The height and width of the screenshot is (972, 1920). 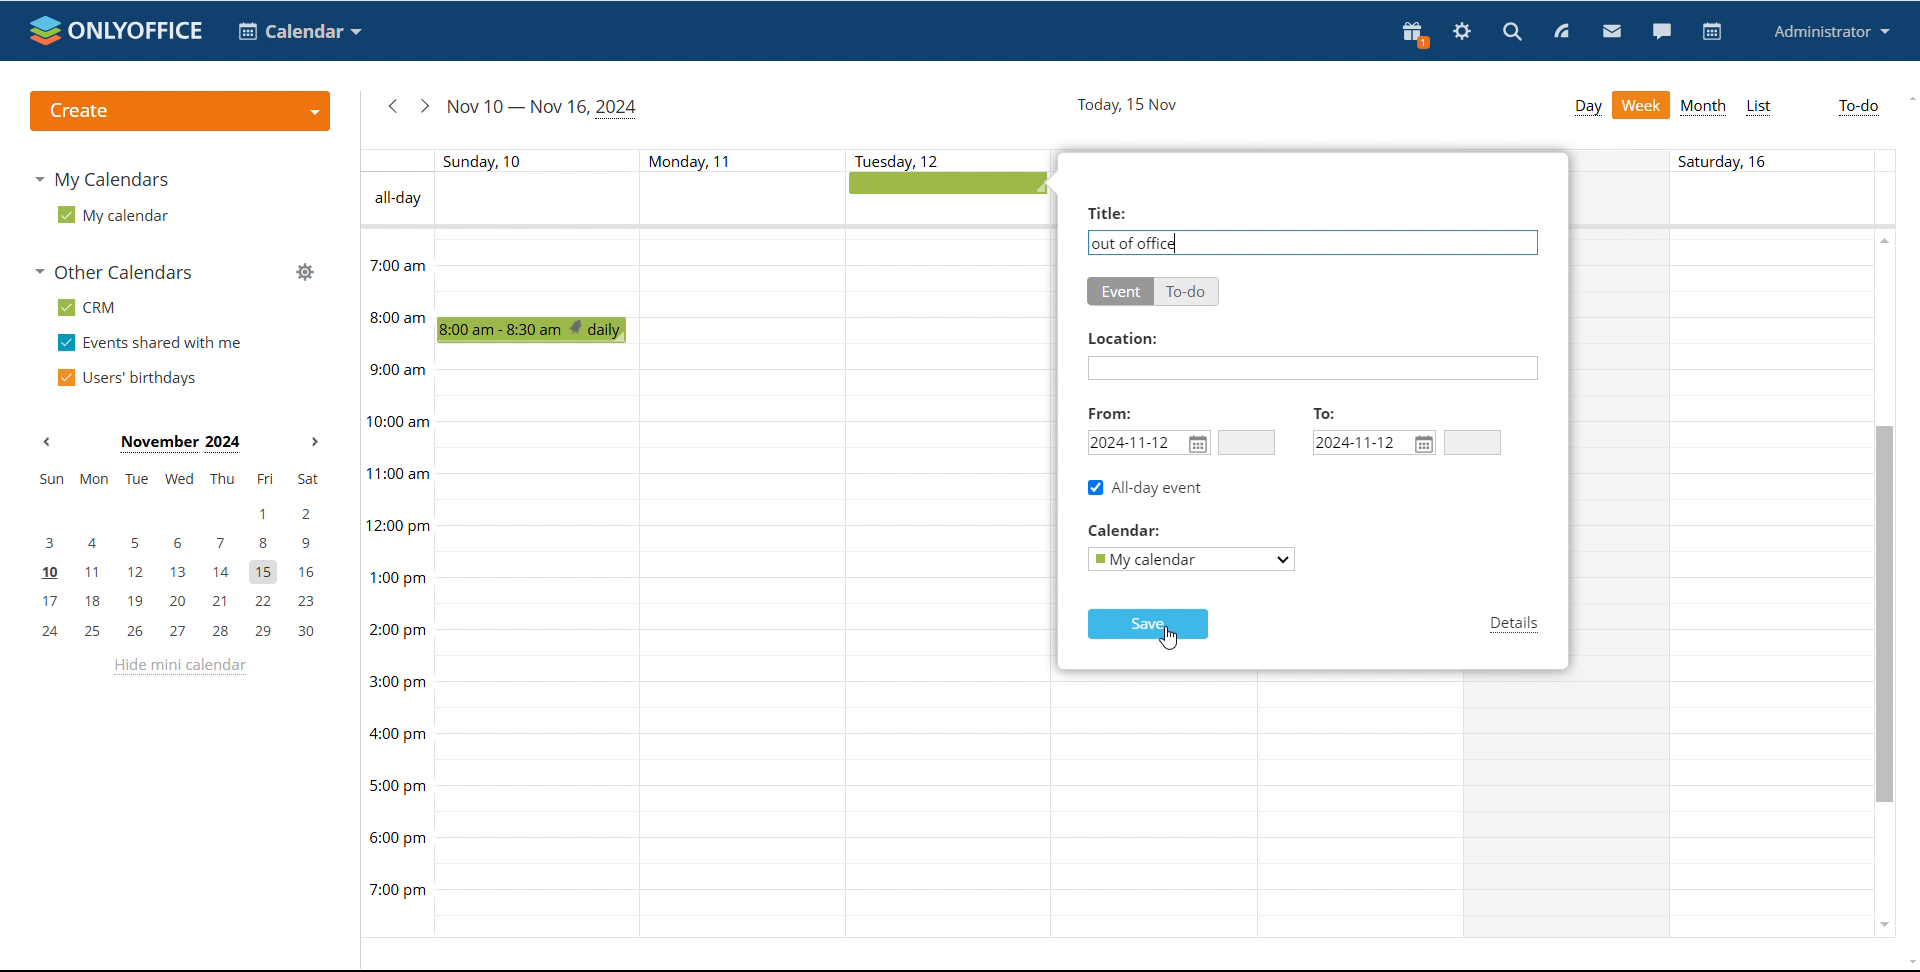 What do you see at coordinates (1640, 105) in the screenshot?
I see `week view` at bounding box center [1640, 105].